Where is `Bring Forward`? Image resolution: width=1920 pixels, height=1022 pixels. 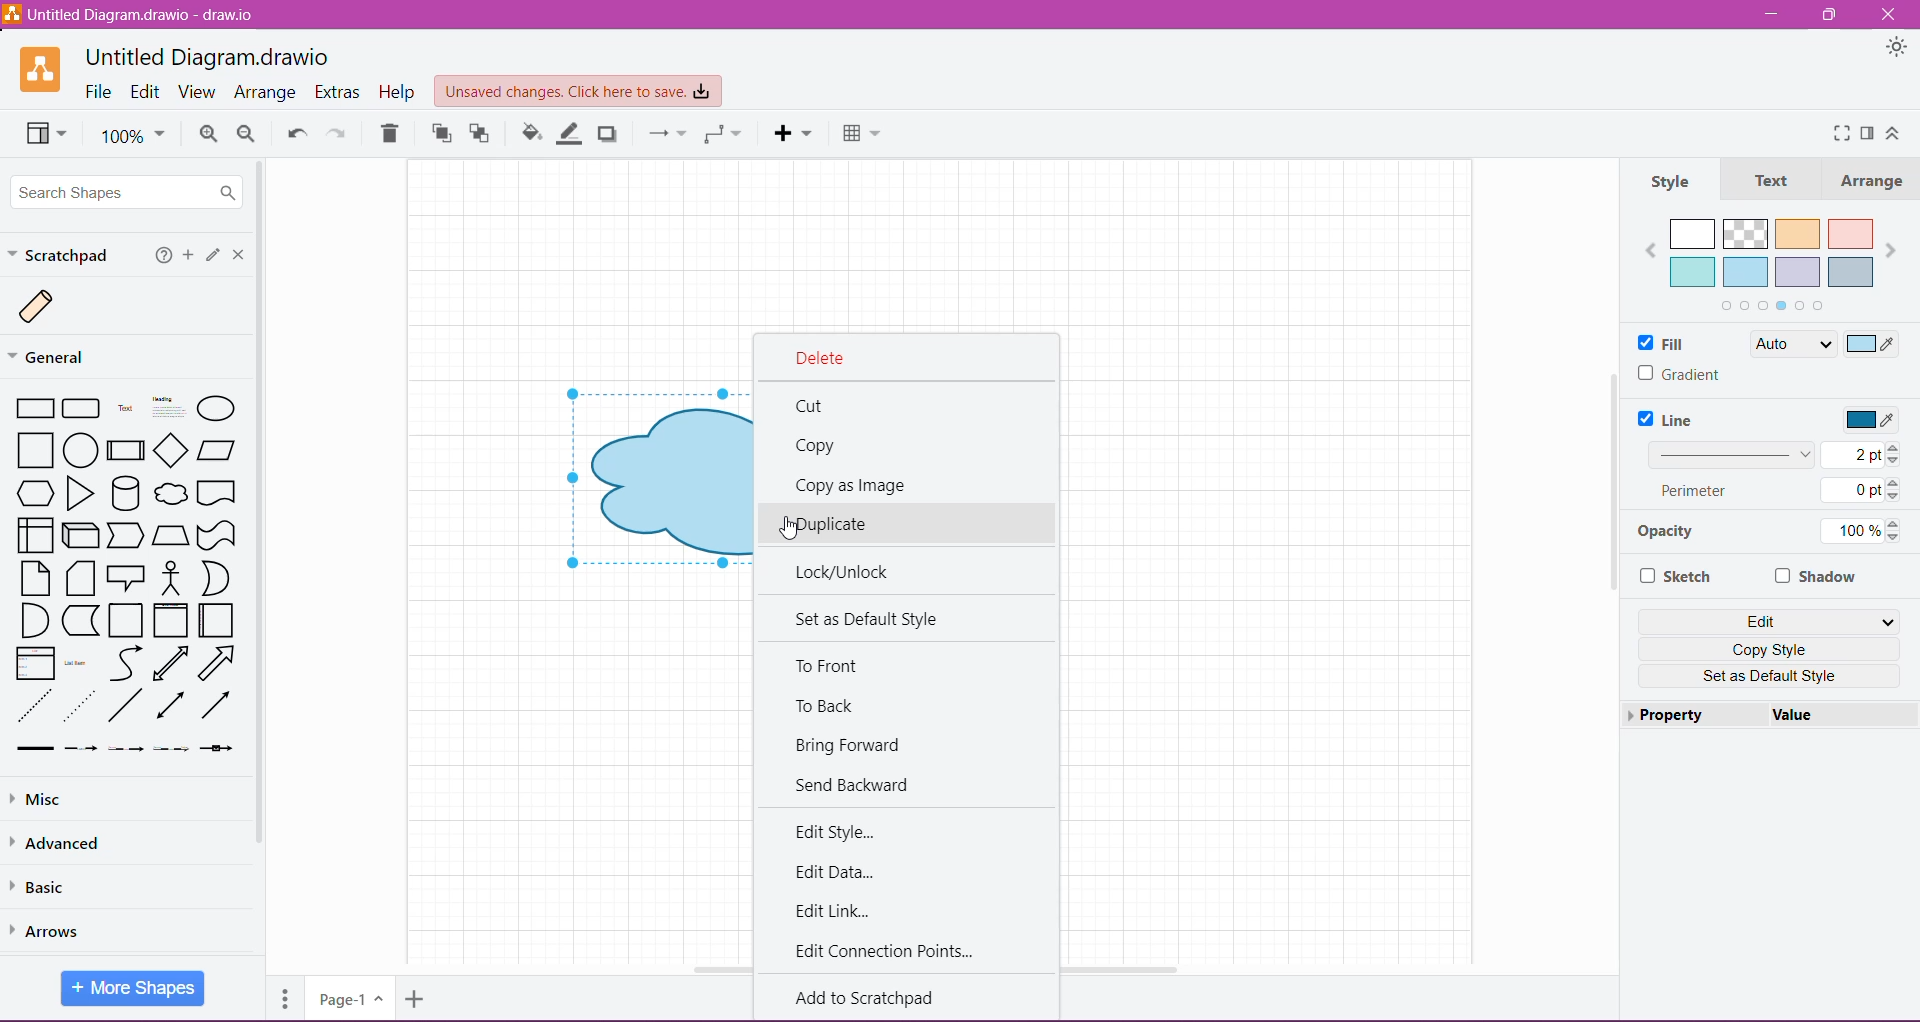 Bring Forward is located at coordinates (861, 748).